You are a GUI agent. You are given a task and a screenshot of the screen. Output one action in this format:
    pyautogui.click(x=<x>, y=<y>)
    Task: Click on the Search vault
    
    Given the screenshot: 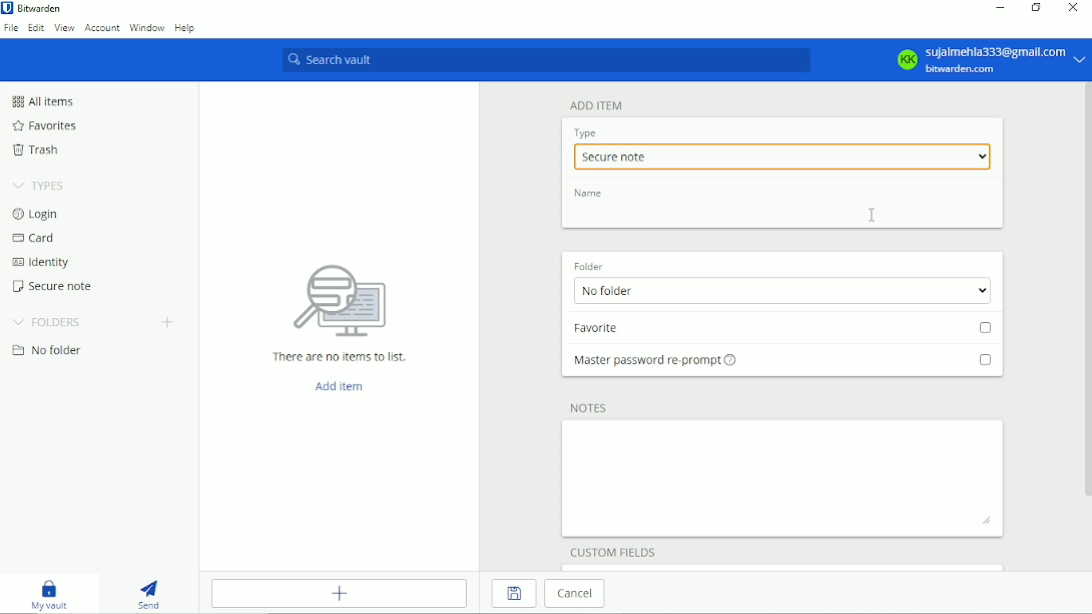 What is the action you would take?
    pyautogui.click(x=544, y=61)
    